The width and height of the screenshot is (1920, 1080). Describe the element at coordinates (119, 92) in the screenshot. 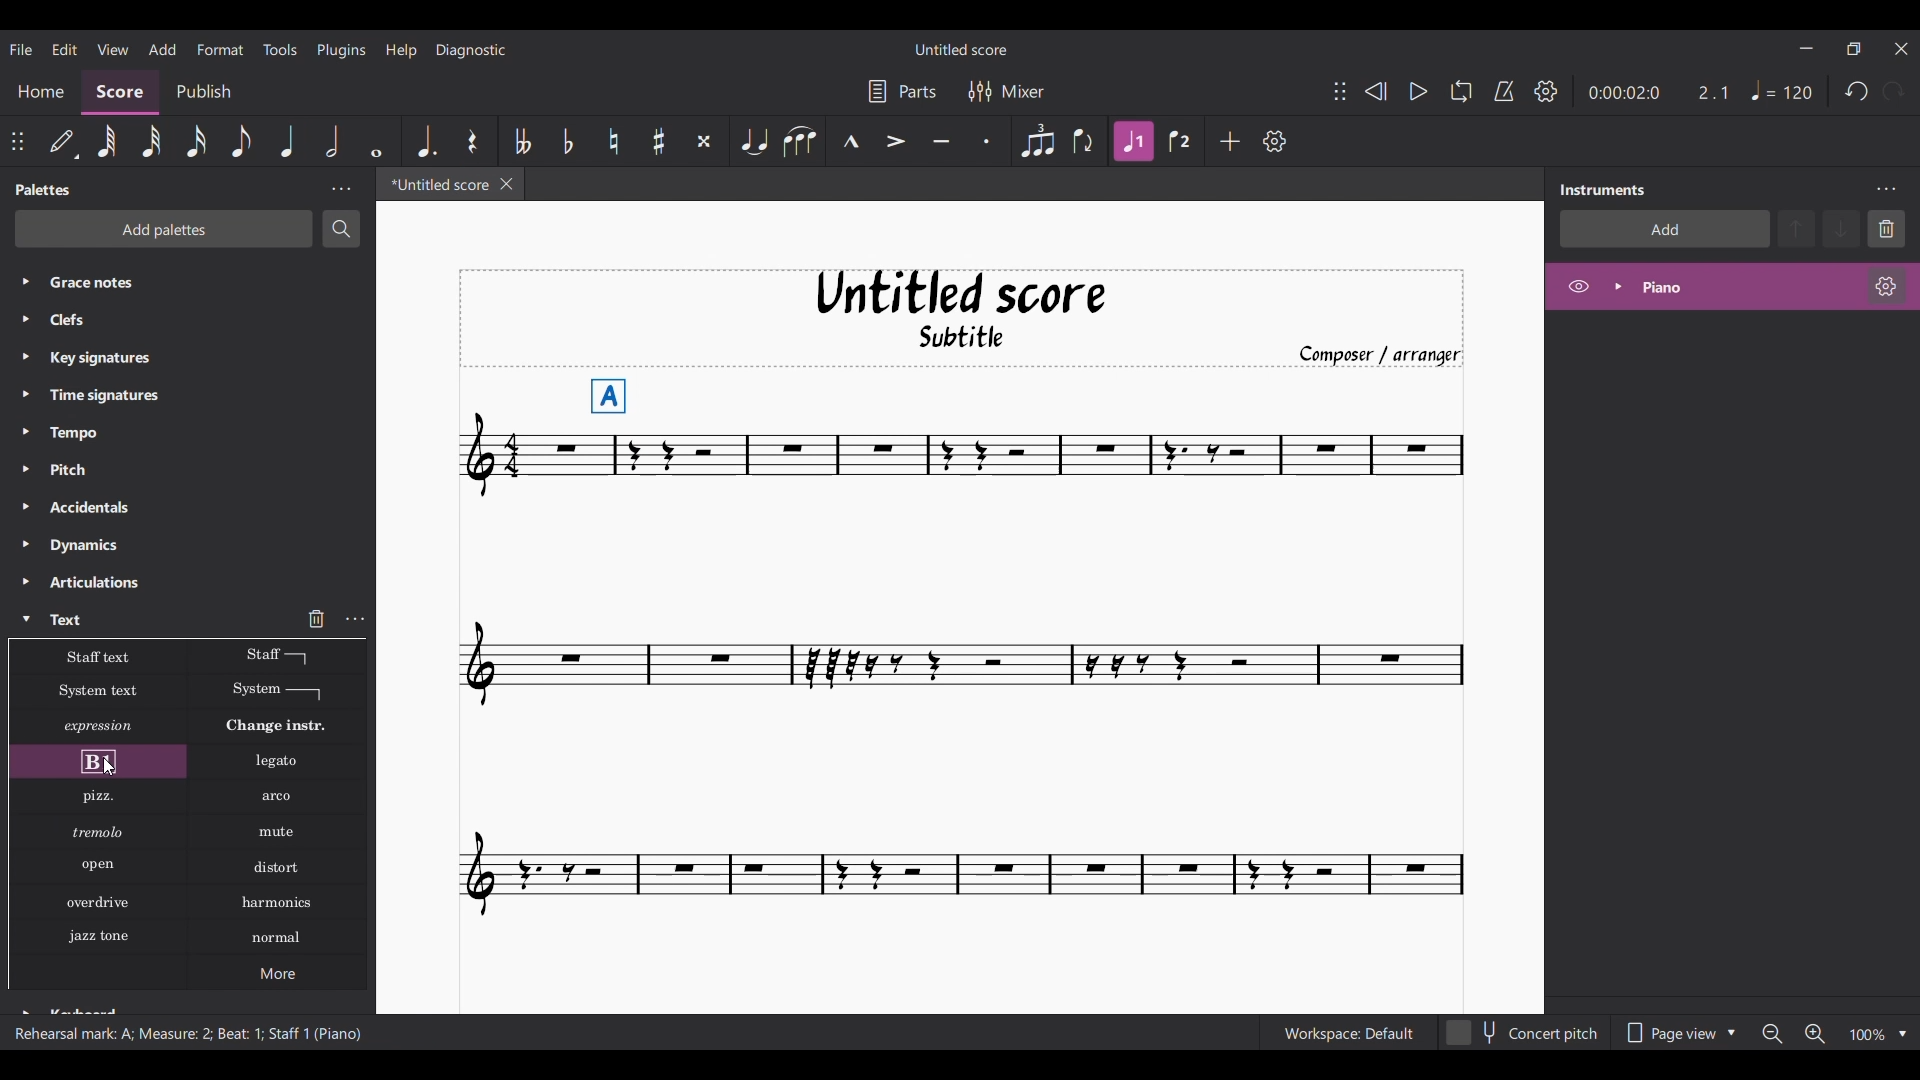

I see `Score section, current selection highlighted` at that location.